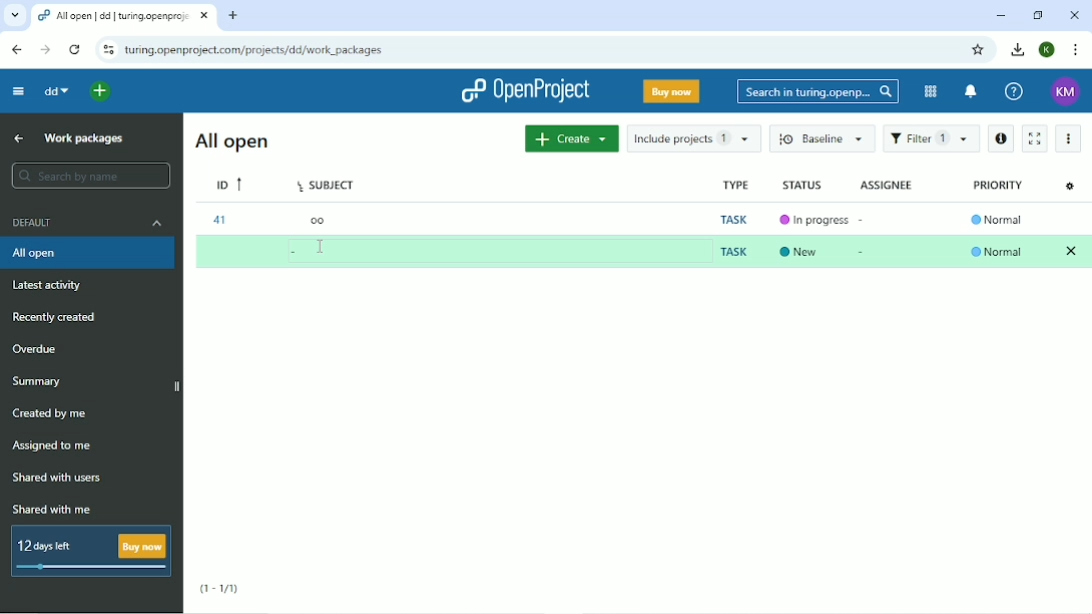 The width and height of the screenshot is (1092, 614). What do you see at coordinates (56, 91) in the screenshot?
I see `dd` at bounding box center [56, 91].